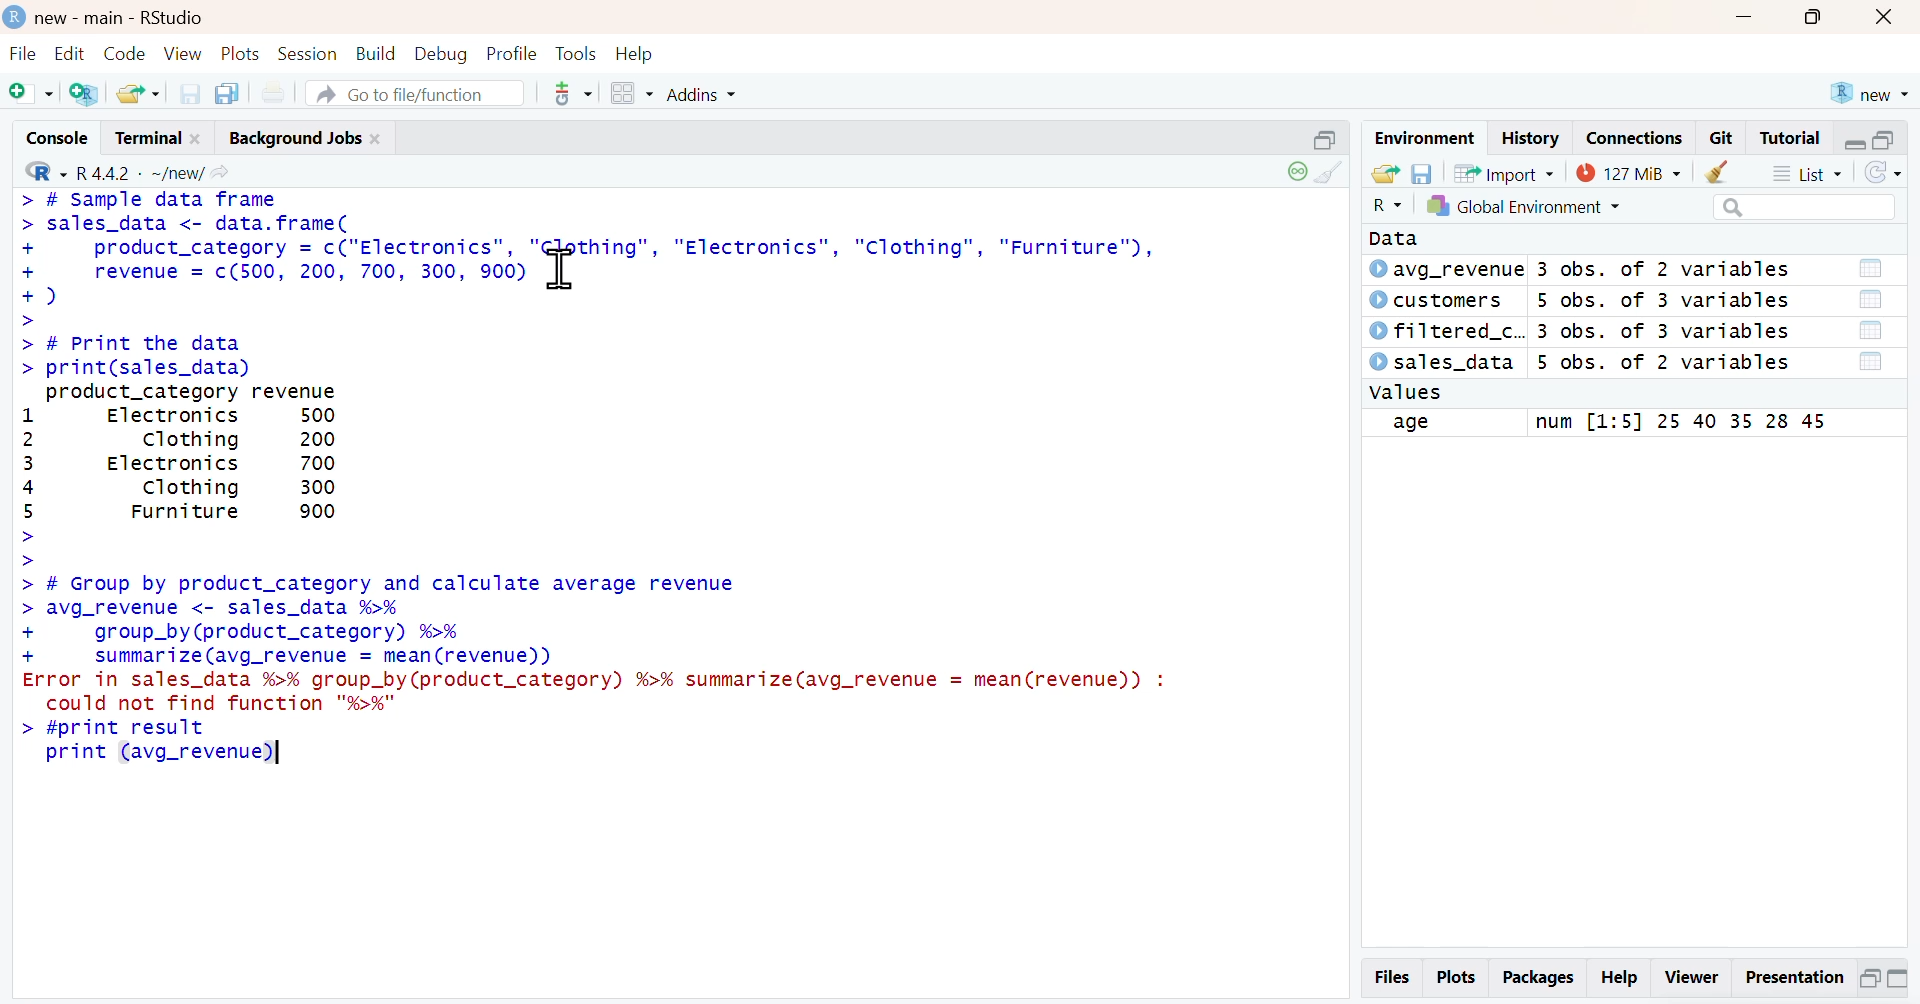 Image resolution: width=1920 pixels, height=1004 pixels. I want to click on load workspace, so click(1385, 174).